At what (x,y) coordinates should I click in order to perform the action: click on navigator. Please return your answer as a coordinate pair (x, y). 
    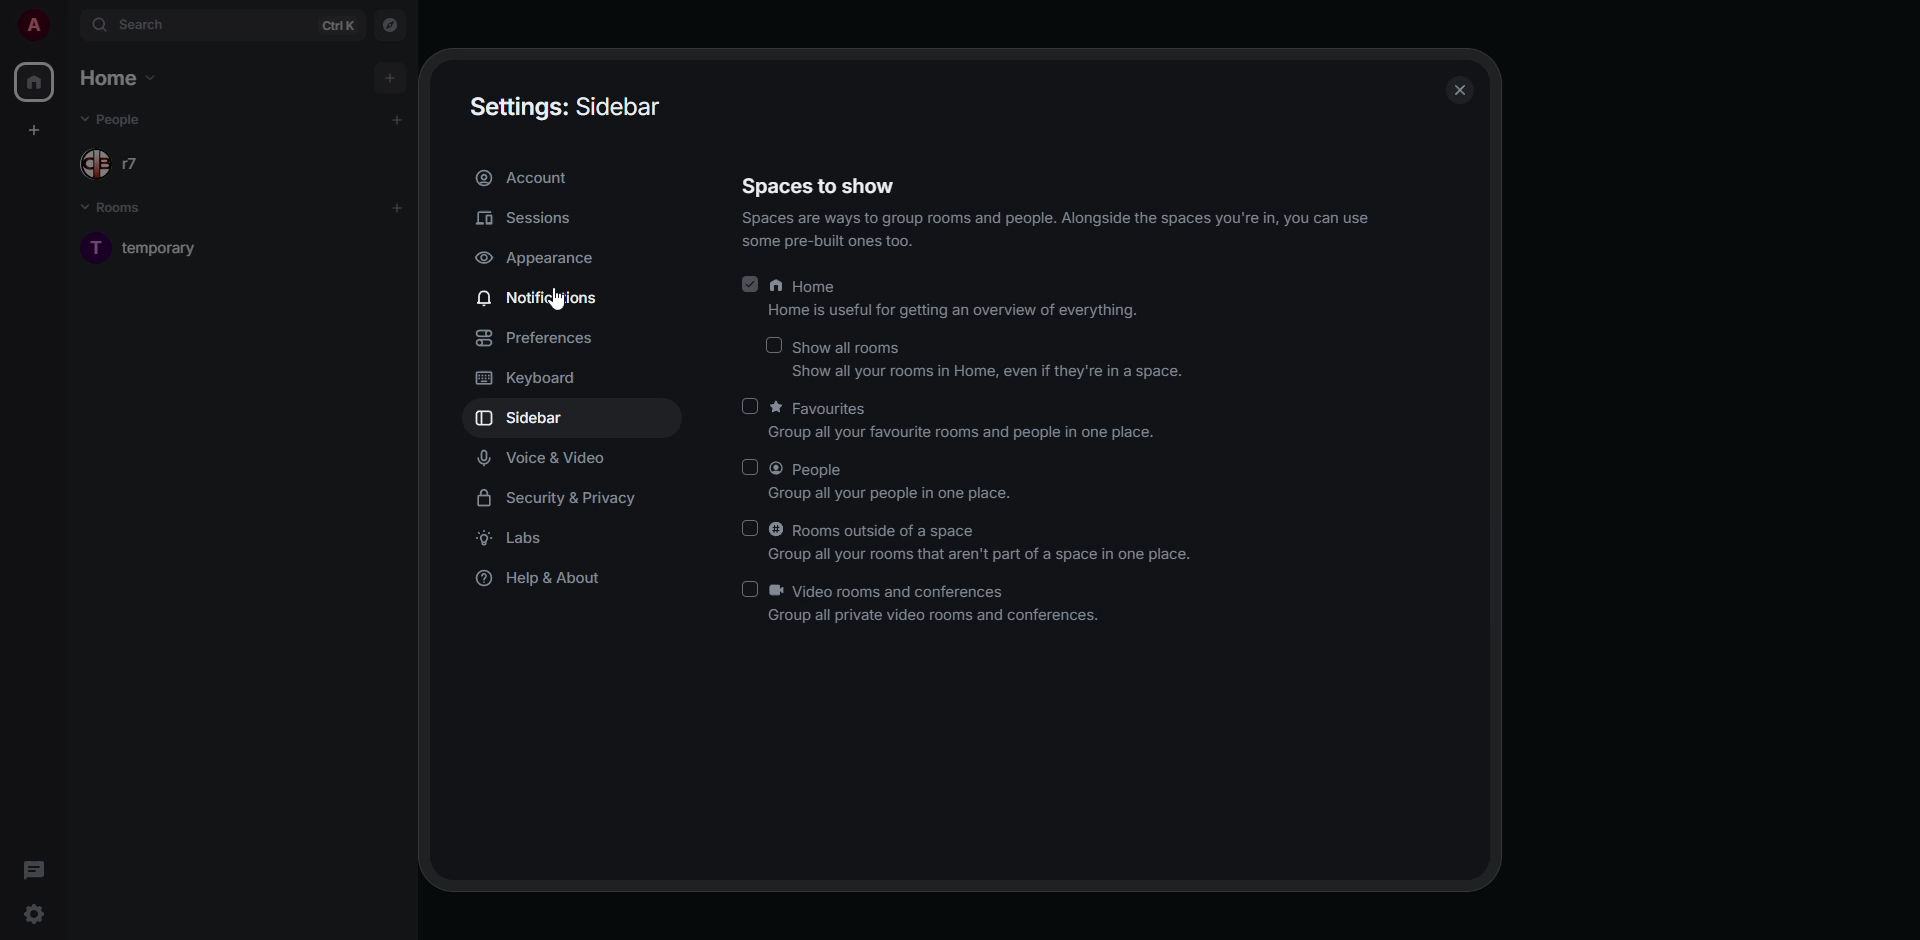
    Looking at the image, I should click on (387, 26).